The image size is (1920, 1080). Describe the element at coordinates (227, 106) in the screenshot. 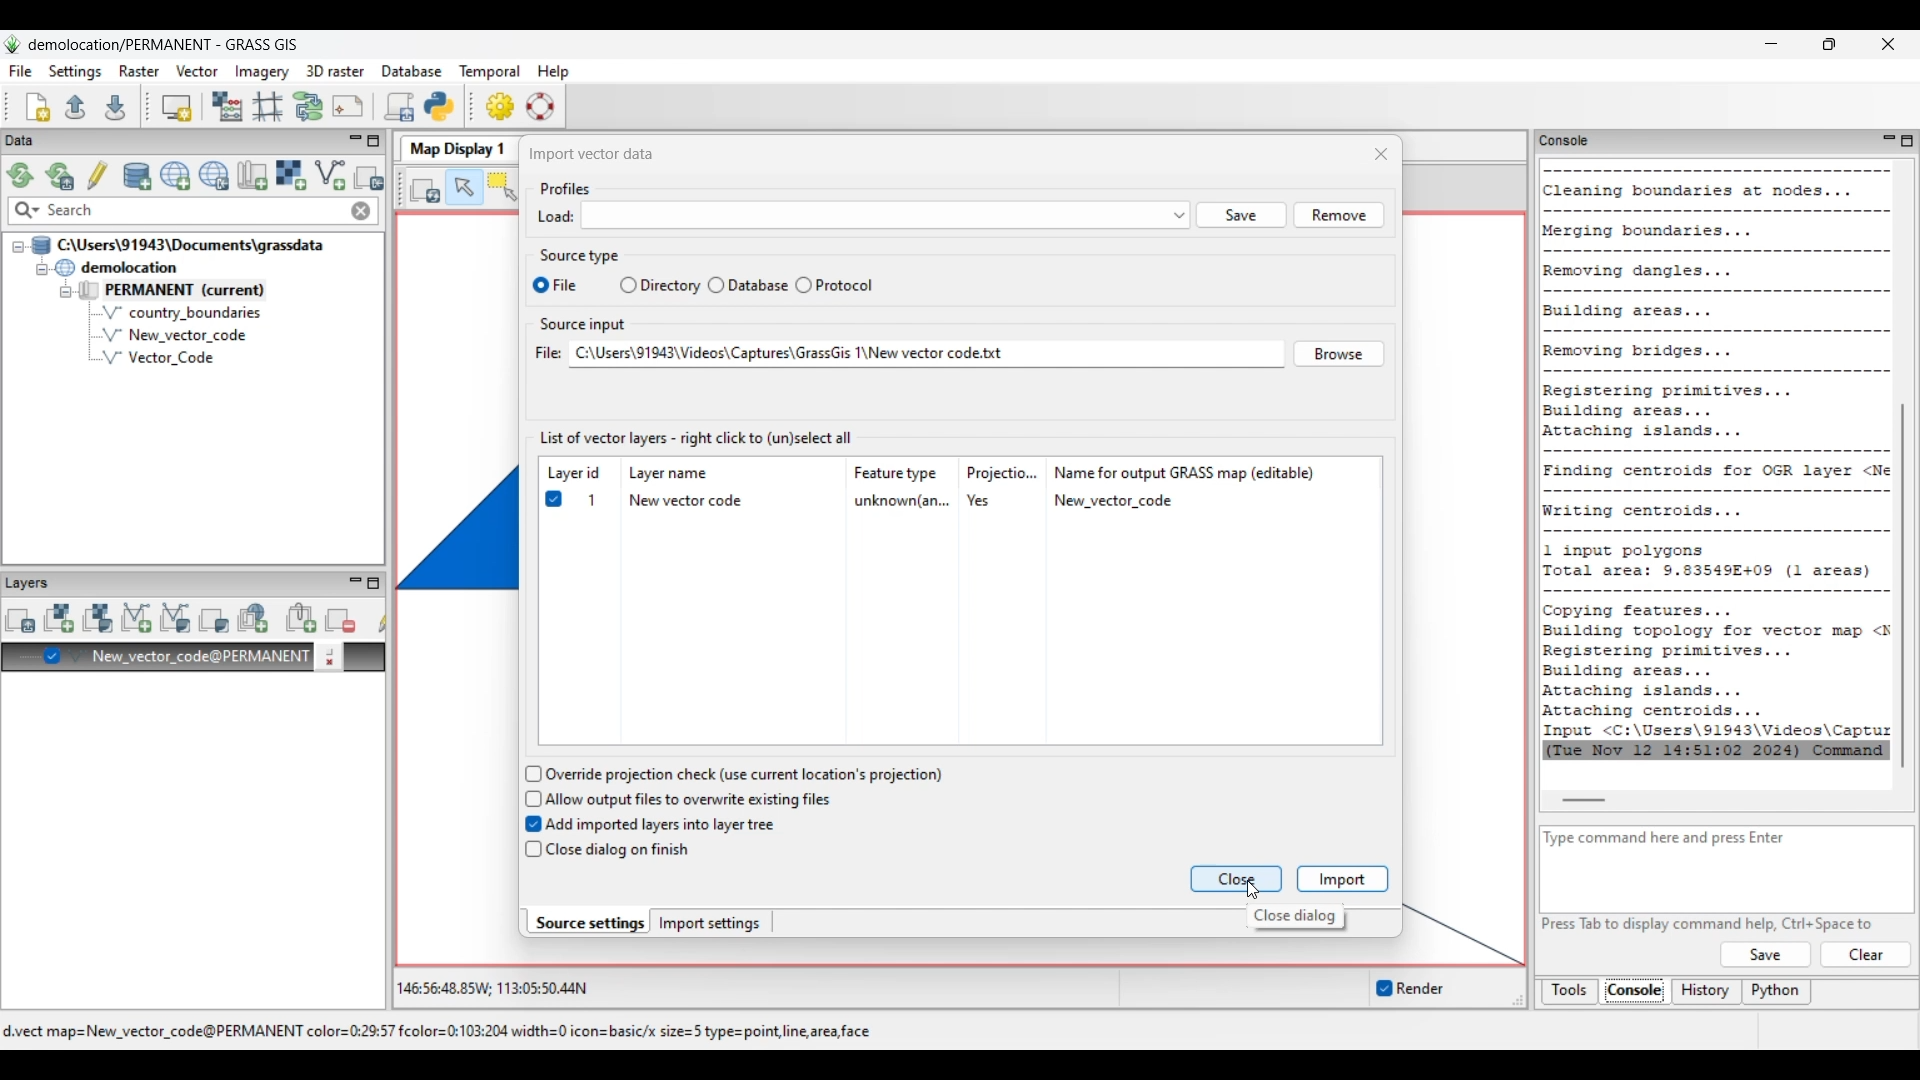

I see `Raster map calculator` at that location.